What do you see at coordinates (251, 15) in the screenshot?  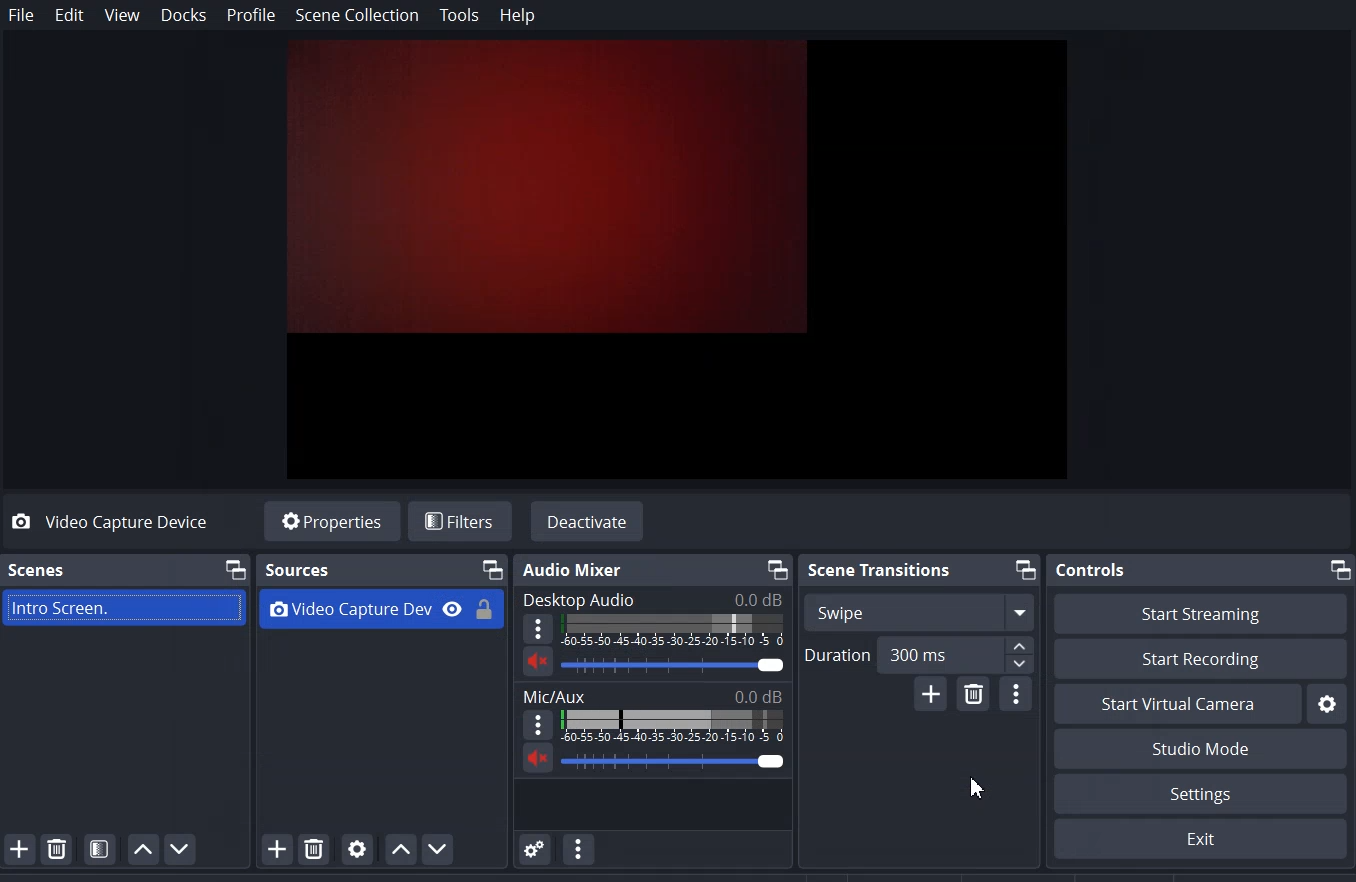 I see `Profile` at bounding box center [251, 15].